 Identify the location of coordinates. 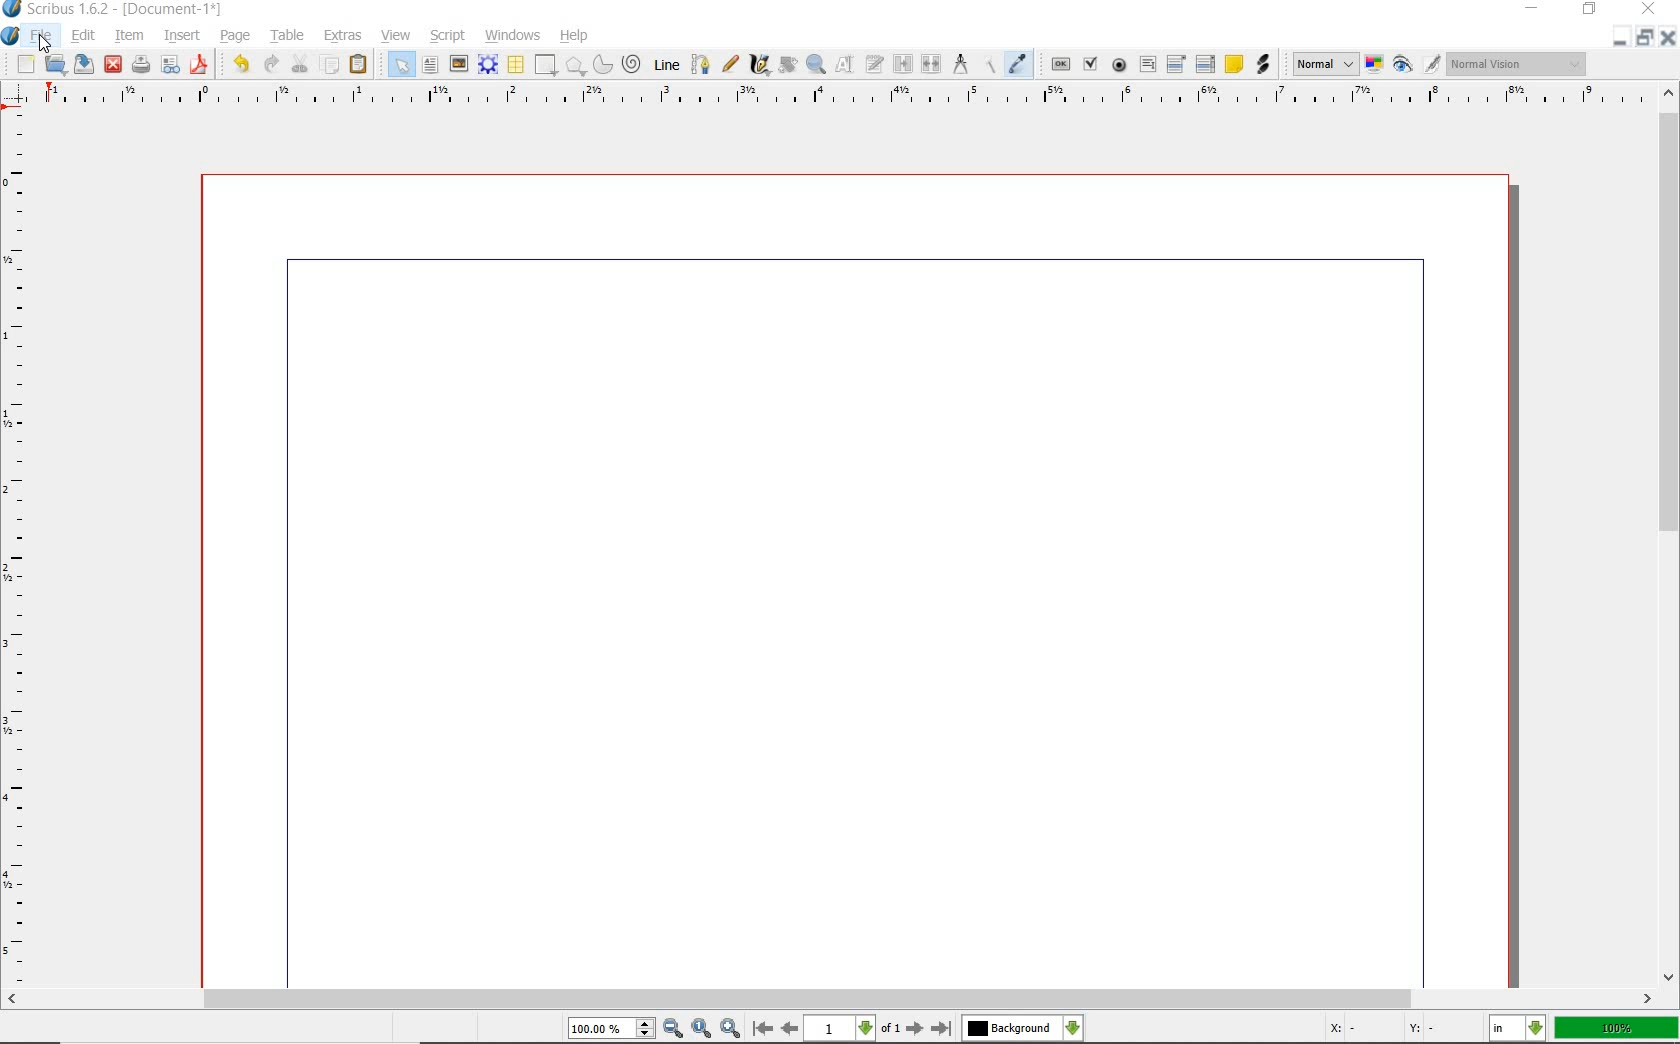
(1390, 1032).